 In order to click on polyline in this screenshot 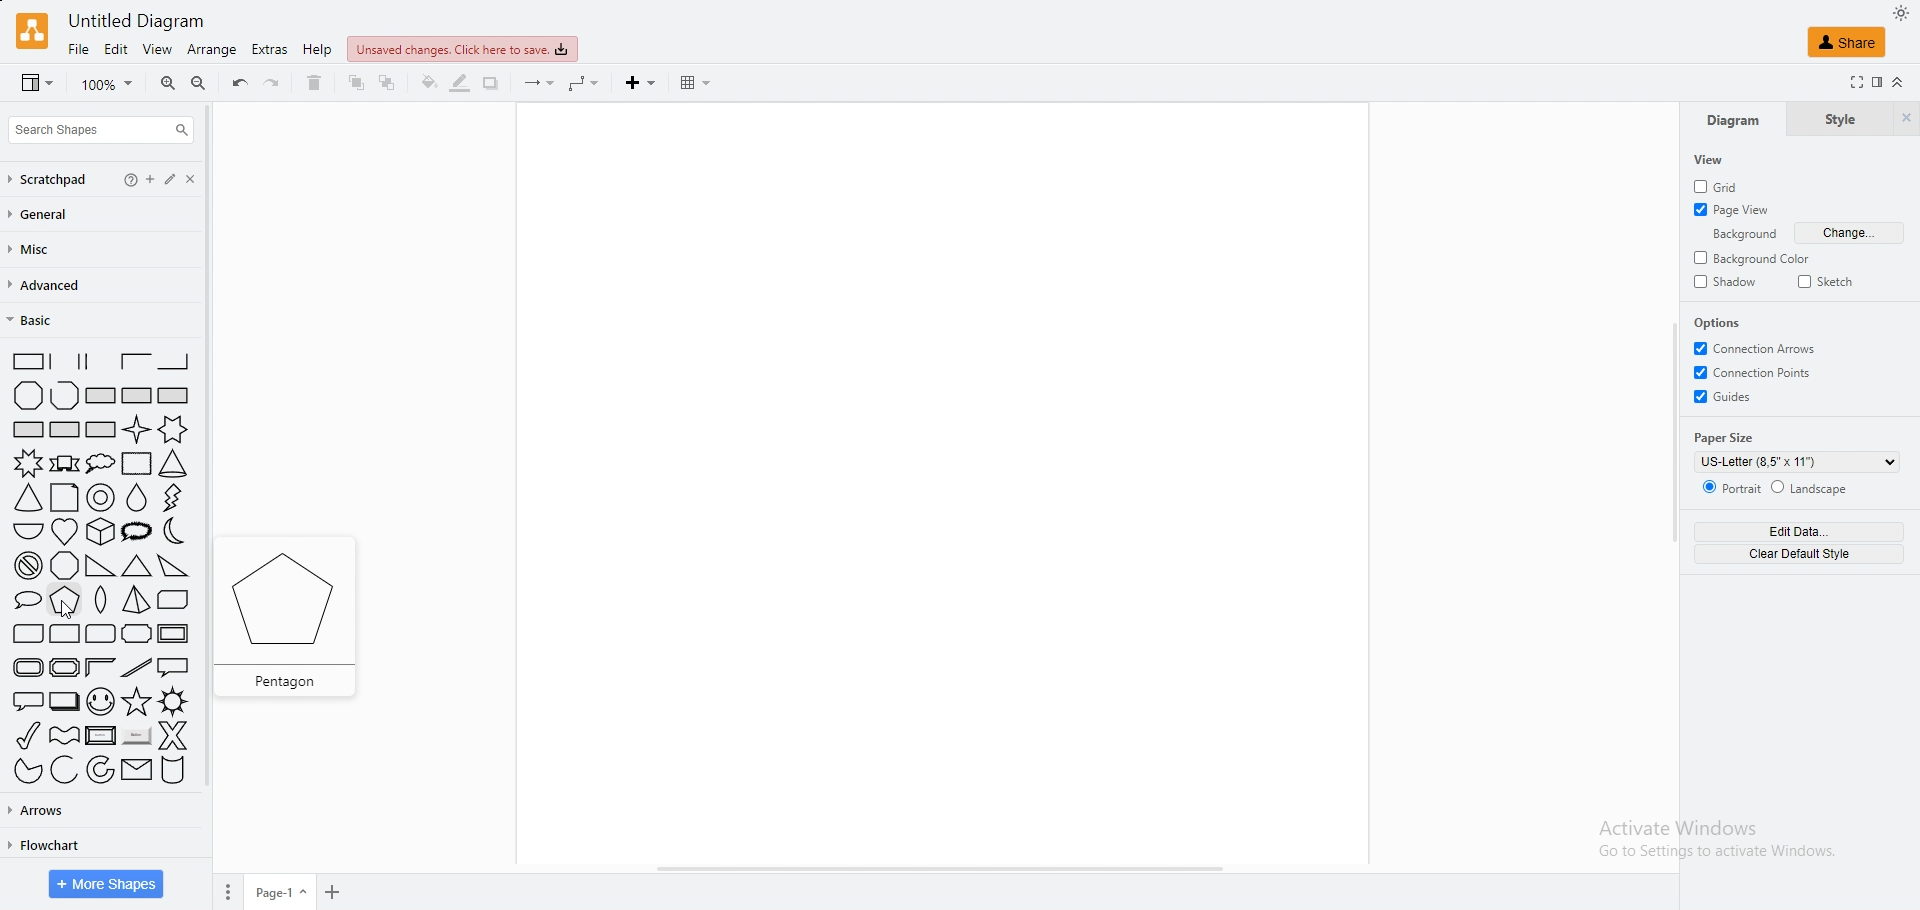, I will do `click(64, 396)`.